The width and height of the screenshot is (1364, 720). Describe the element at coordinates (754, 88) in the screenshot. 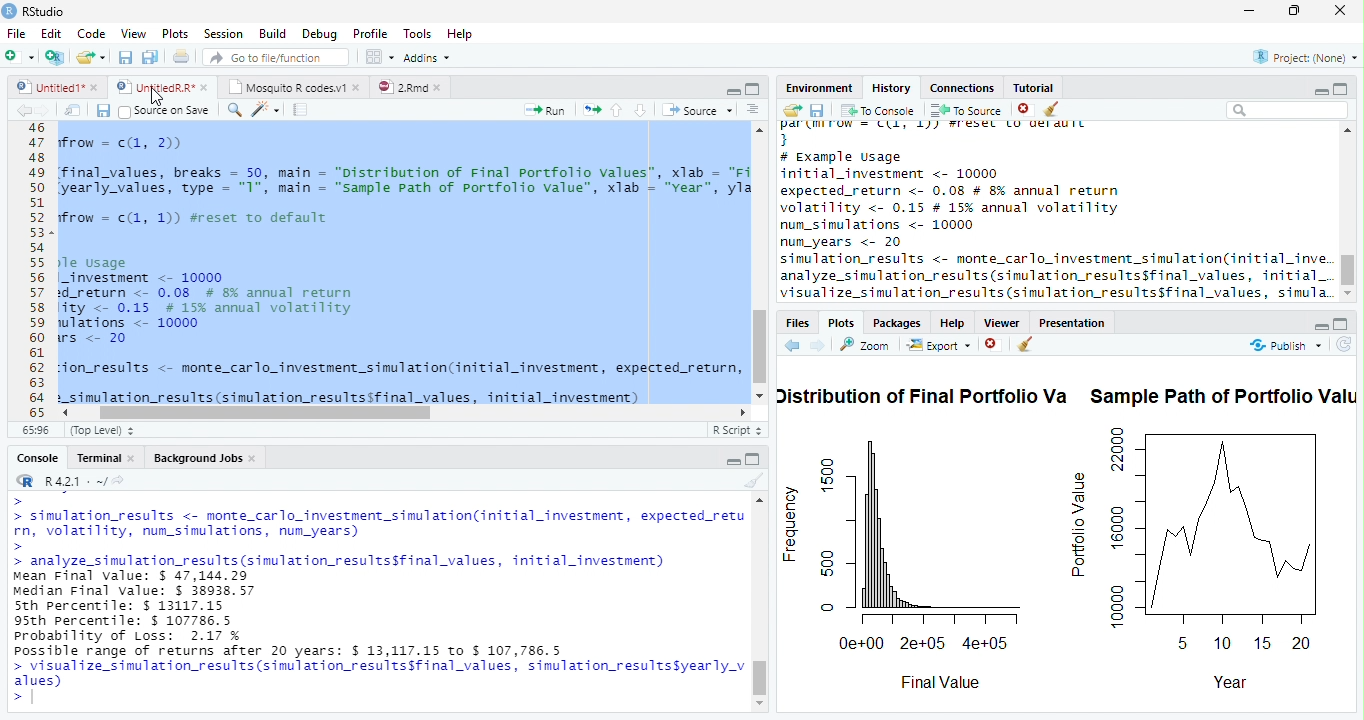

I see `Full Height` at that location.